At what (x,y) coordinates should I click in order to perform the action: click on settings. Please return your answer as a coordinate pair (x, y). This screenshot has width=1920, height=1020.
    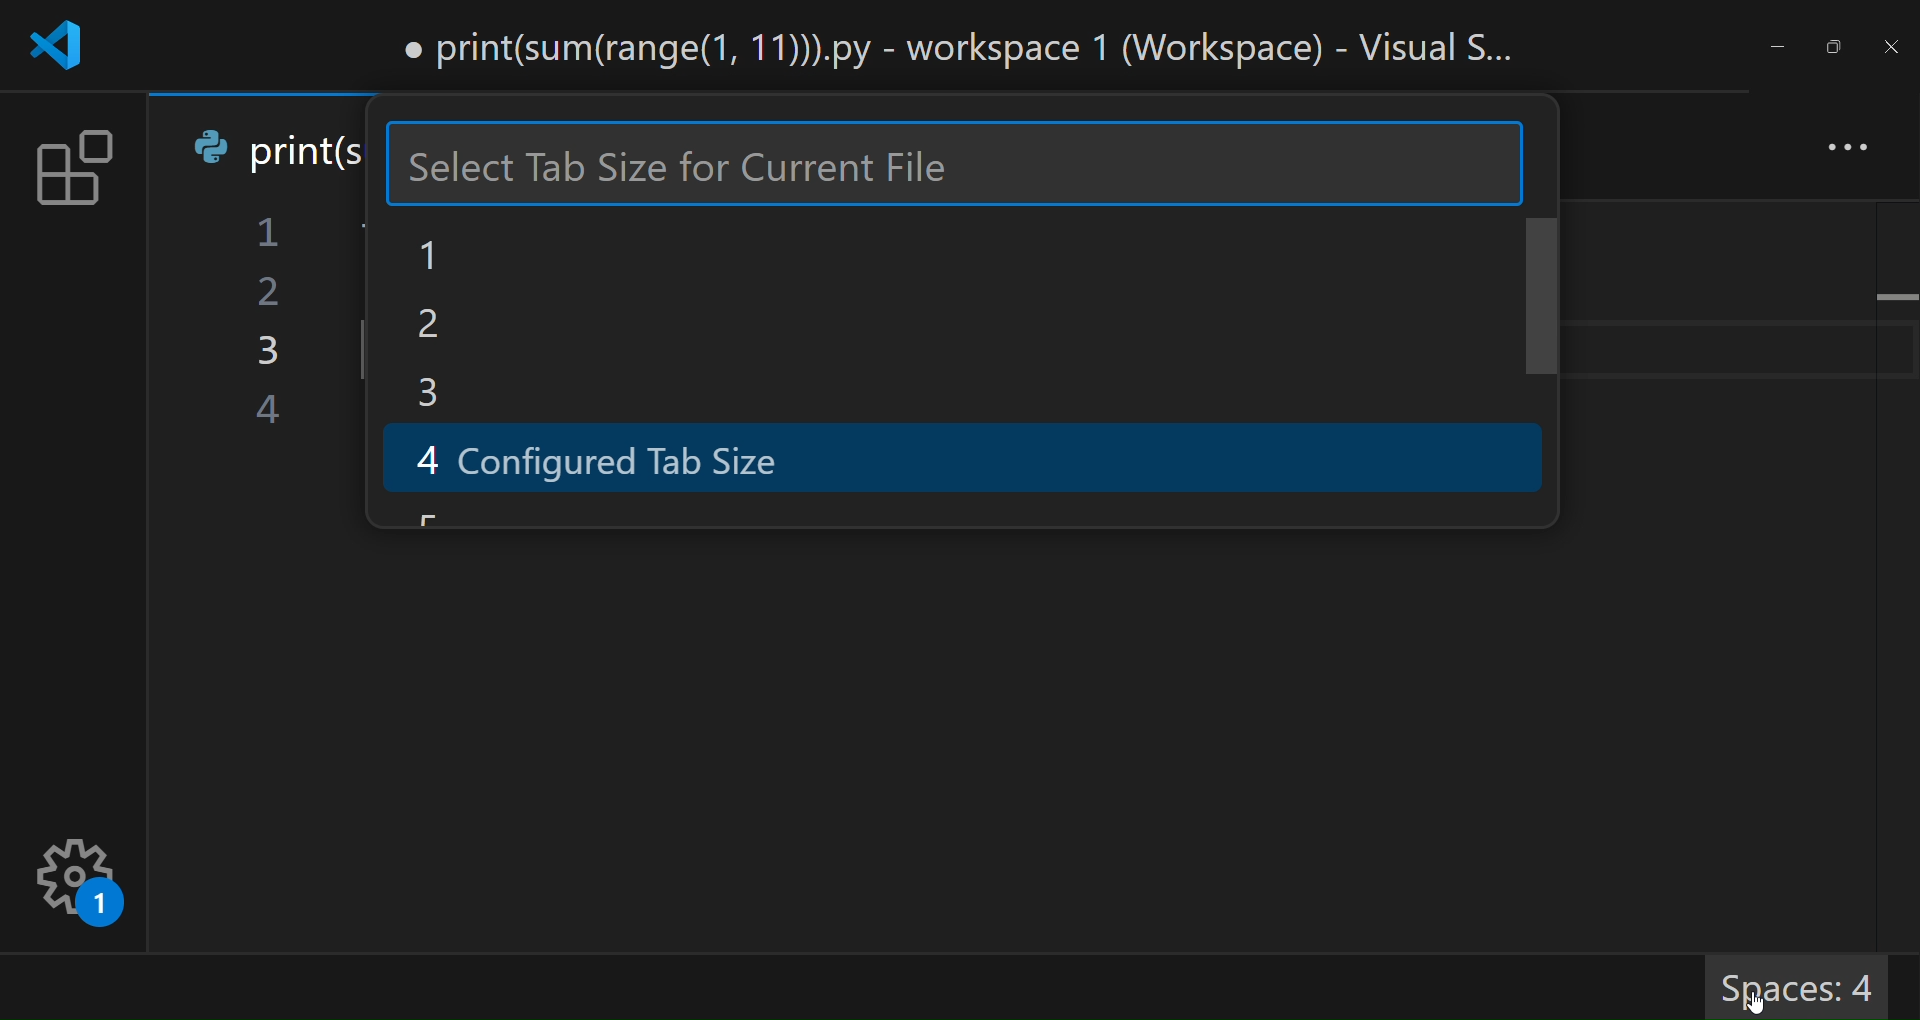
    Looking at the image, I should click on (78, 885).